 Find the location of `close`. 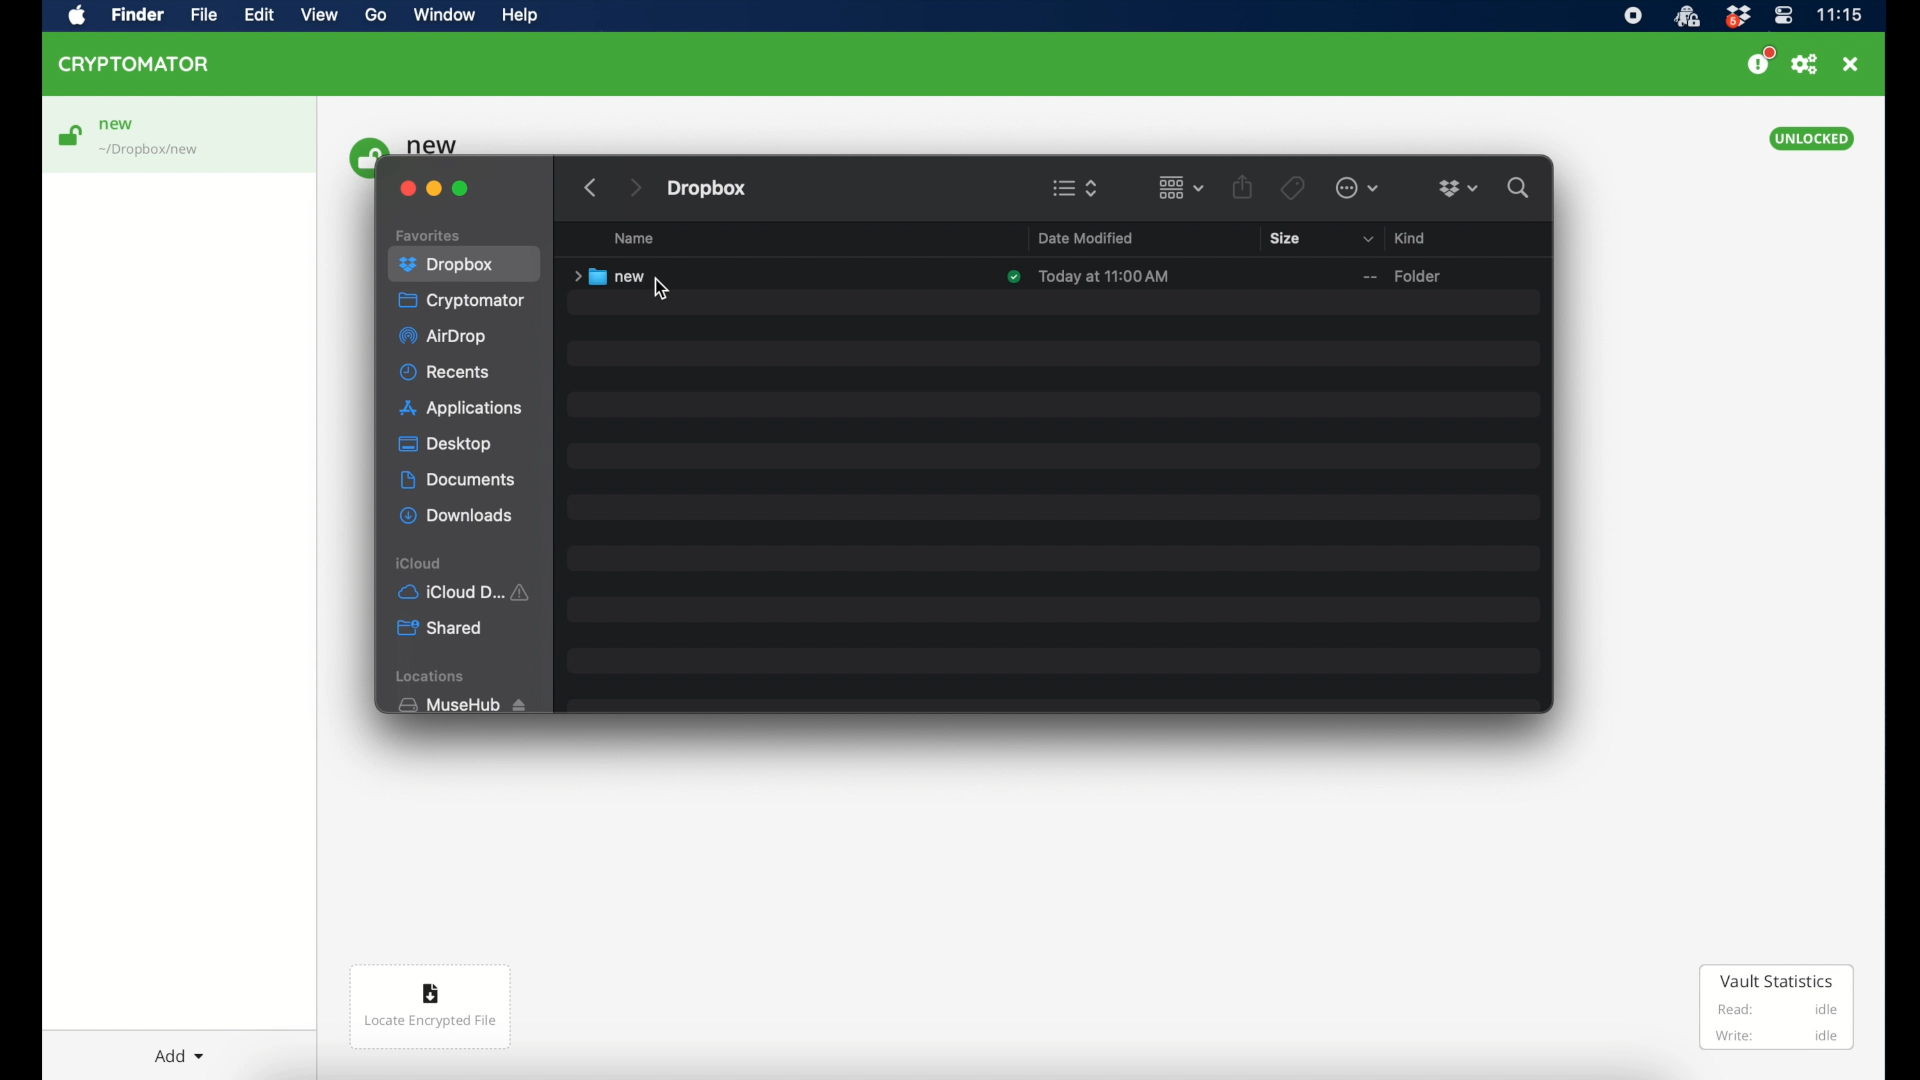

close is located at coordinates (407, 189).